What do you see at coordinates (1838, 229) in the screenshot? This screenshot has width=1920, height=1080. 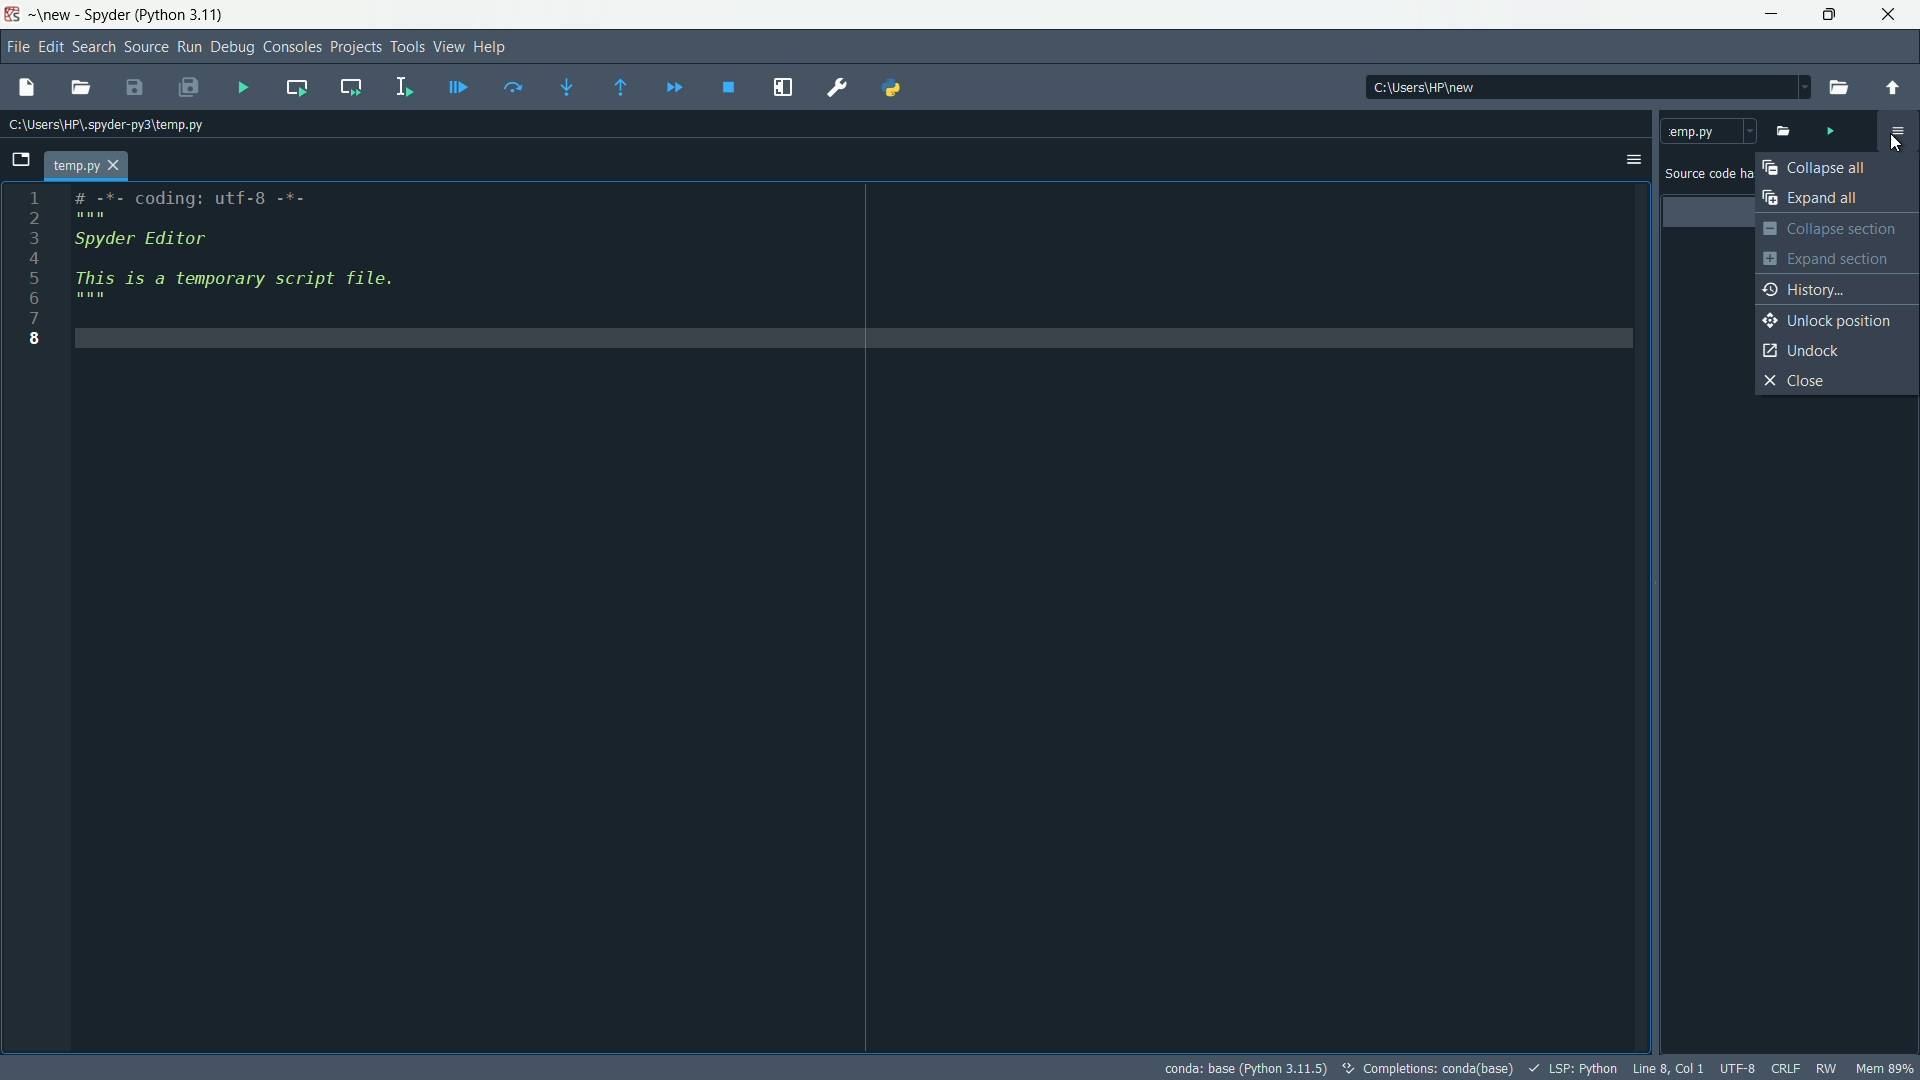 I see `collapse section` at bounding box center [1838, 229].